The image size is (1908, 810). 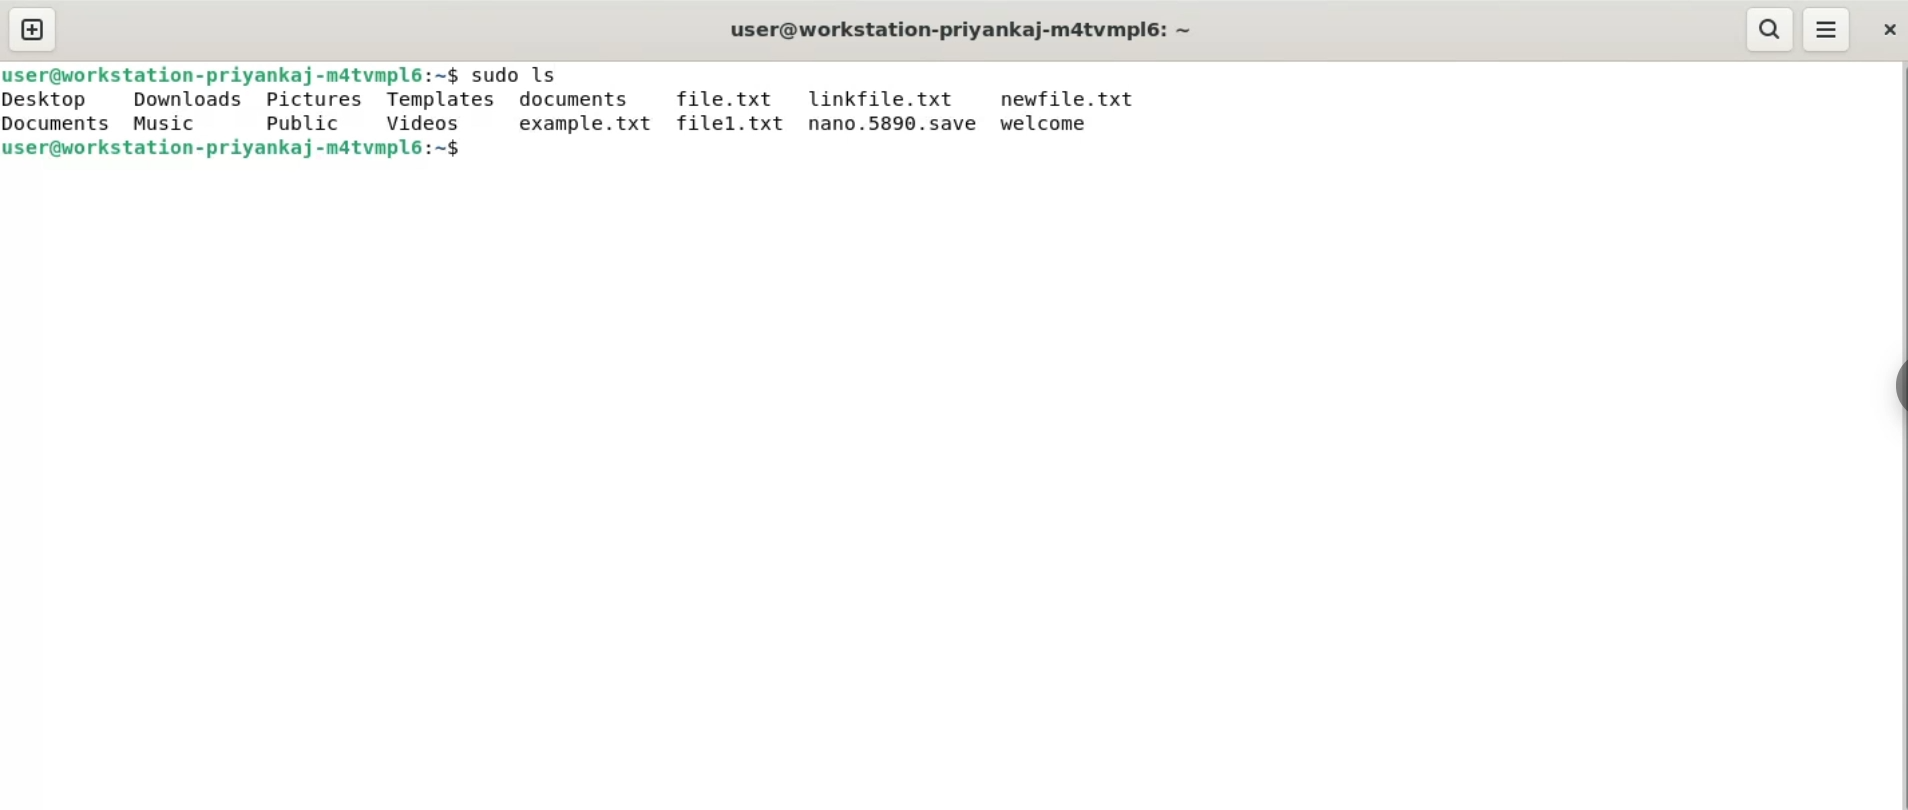 I want to click on nano, so click(x=893, y=126).